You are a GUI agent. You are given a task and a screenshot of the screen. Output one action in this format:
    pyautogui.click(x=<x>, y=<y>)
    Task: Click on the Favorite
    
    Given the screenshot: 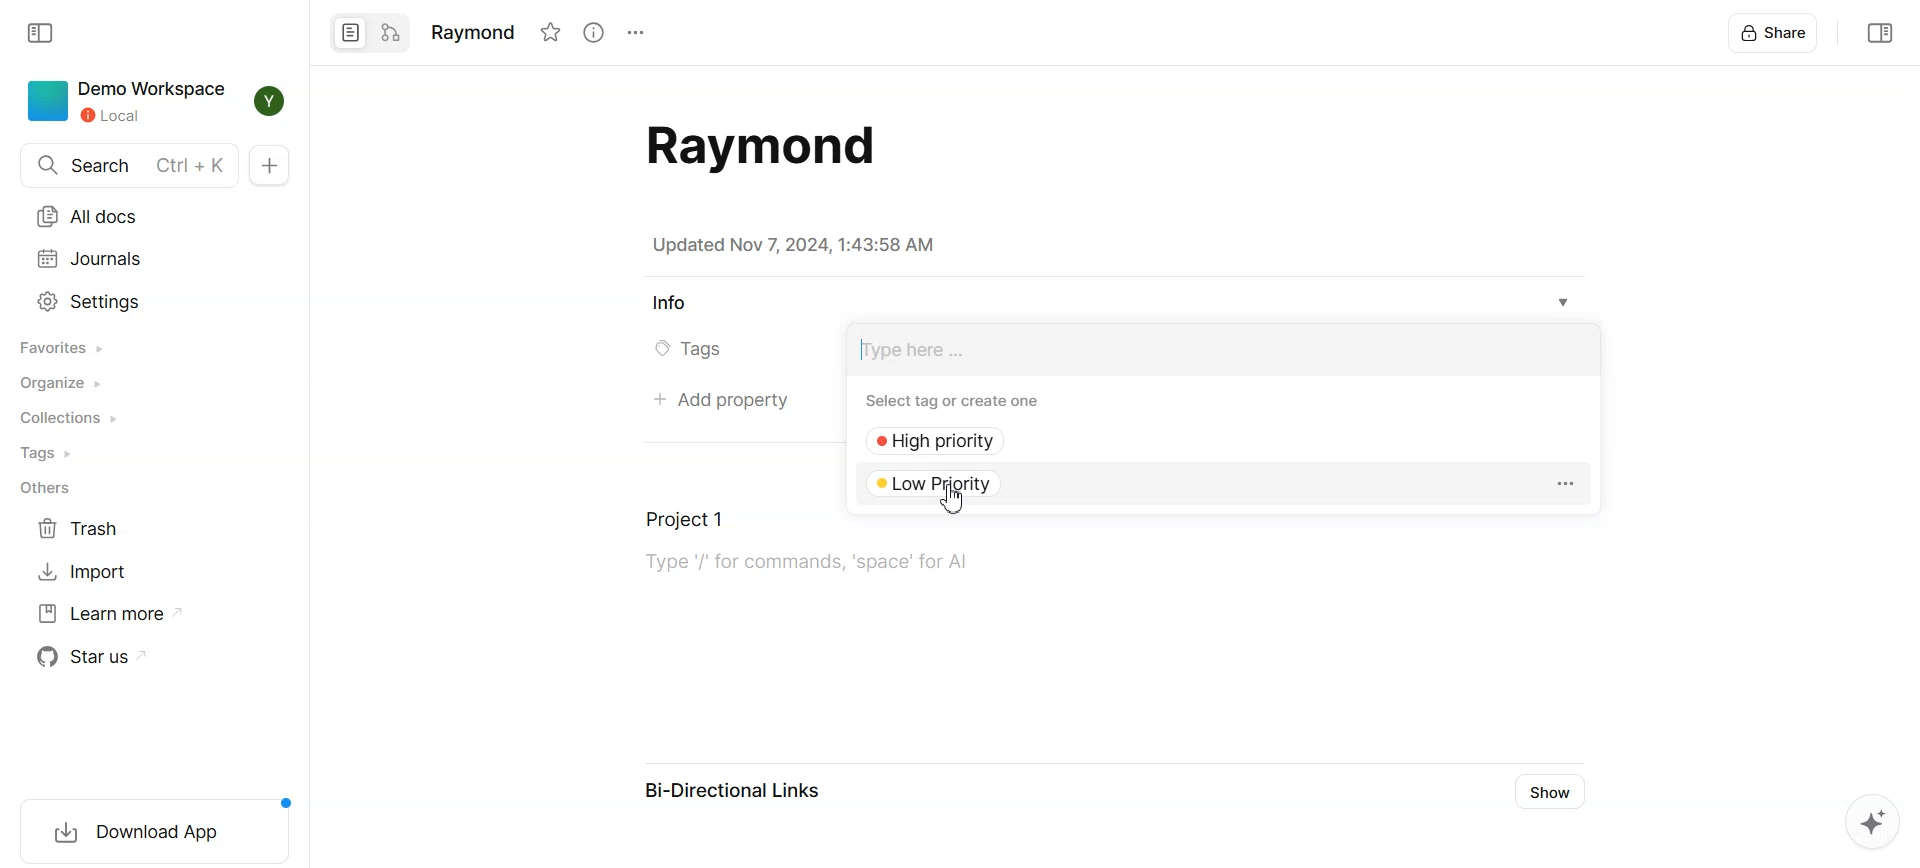 What is the action you would take?
    pyautogui.click(x=550, y=32)
    